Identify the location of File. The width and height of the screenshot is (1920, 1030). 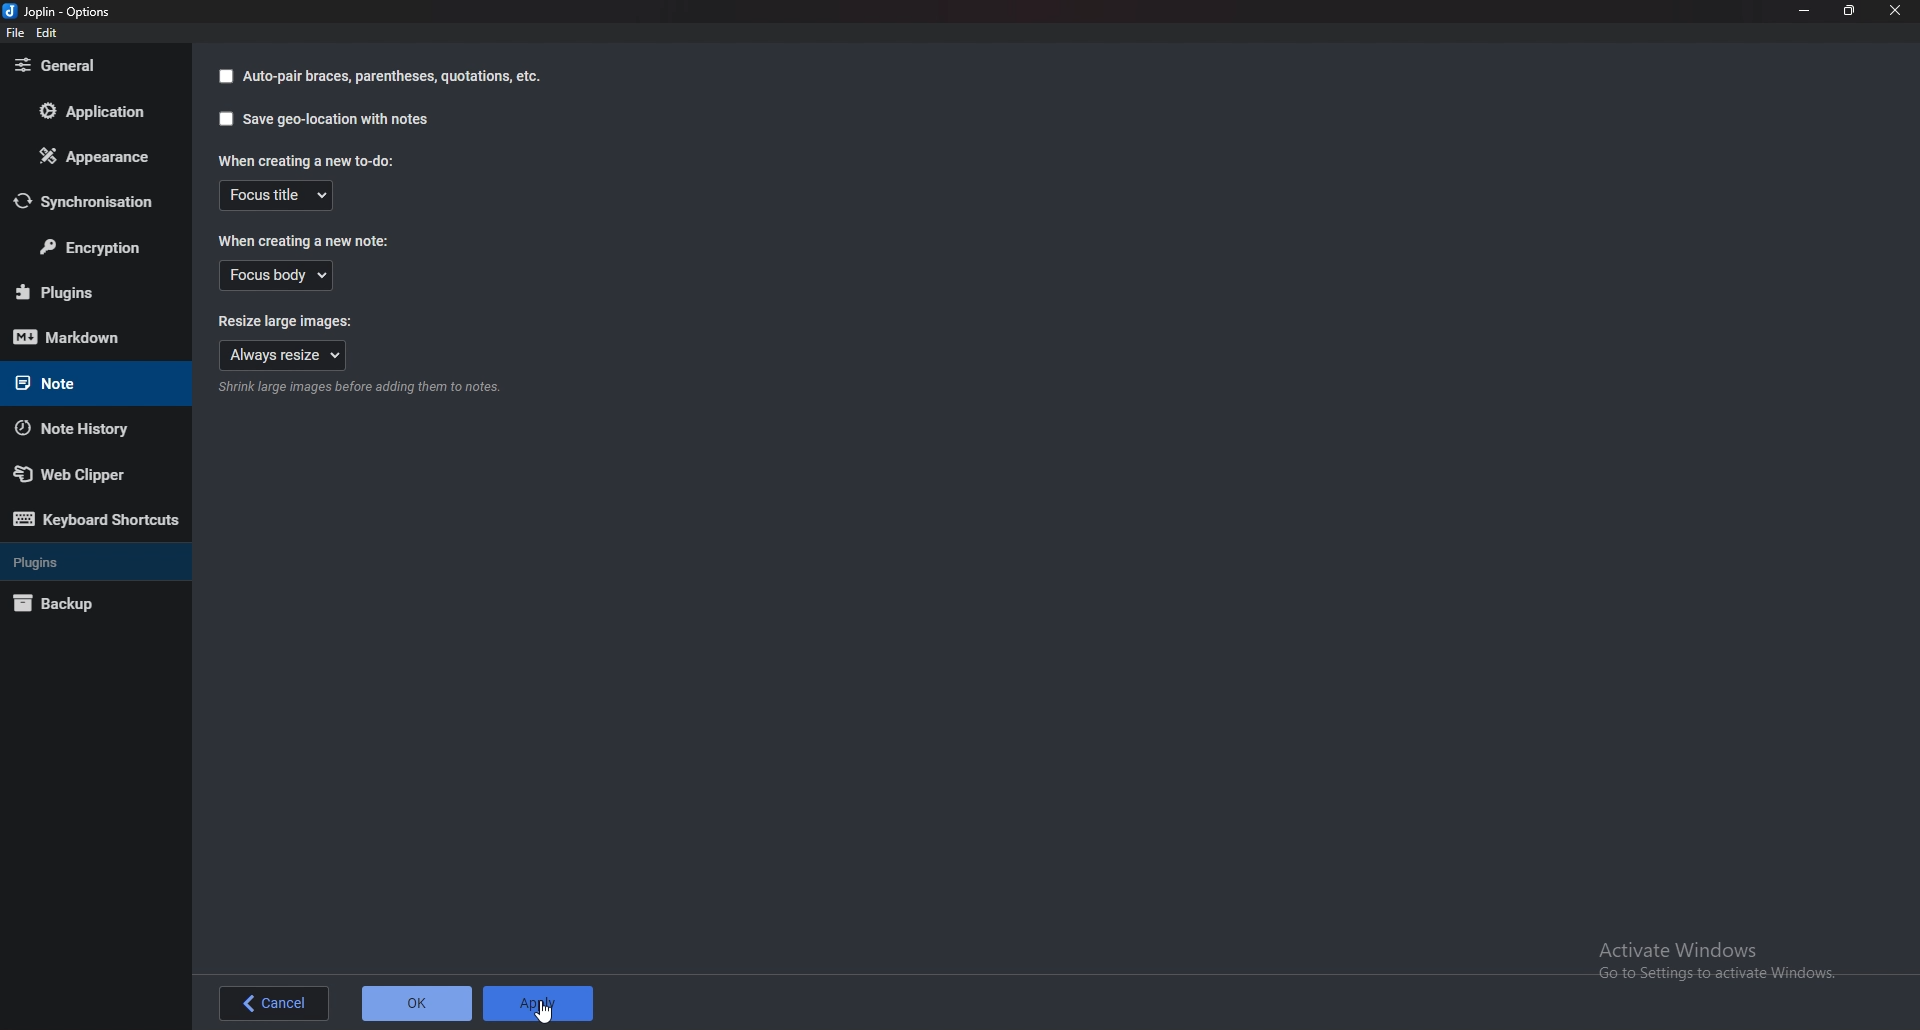
(16, 32).